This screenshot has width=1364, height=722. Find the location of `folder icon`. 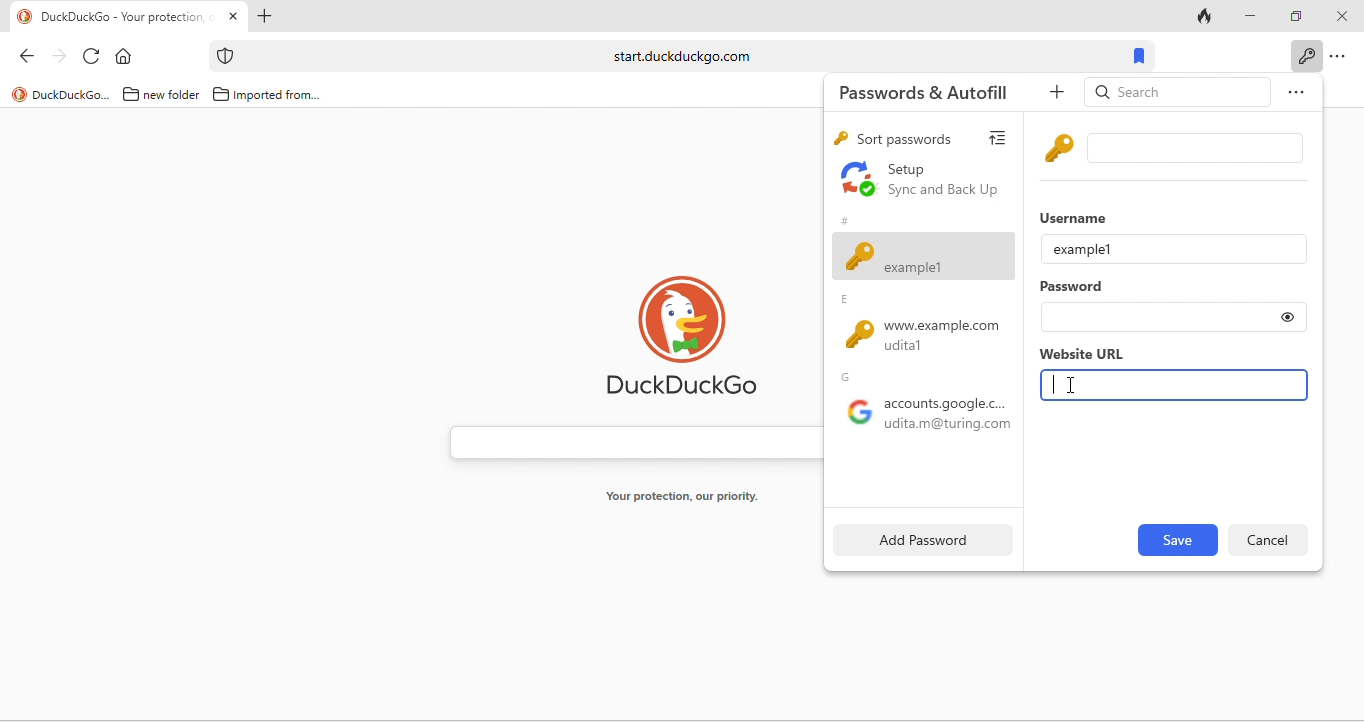

folder icon is located at coordinates (221, 94).